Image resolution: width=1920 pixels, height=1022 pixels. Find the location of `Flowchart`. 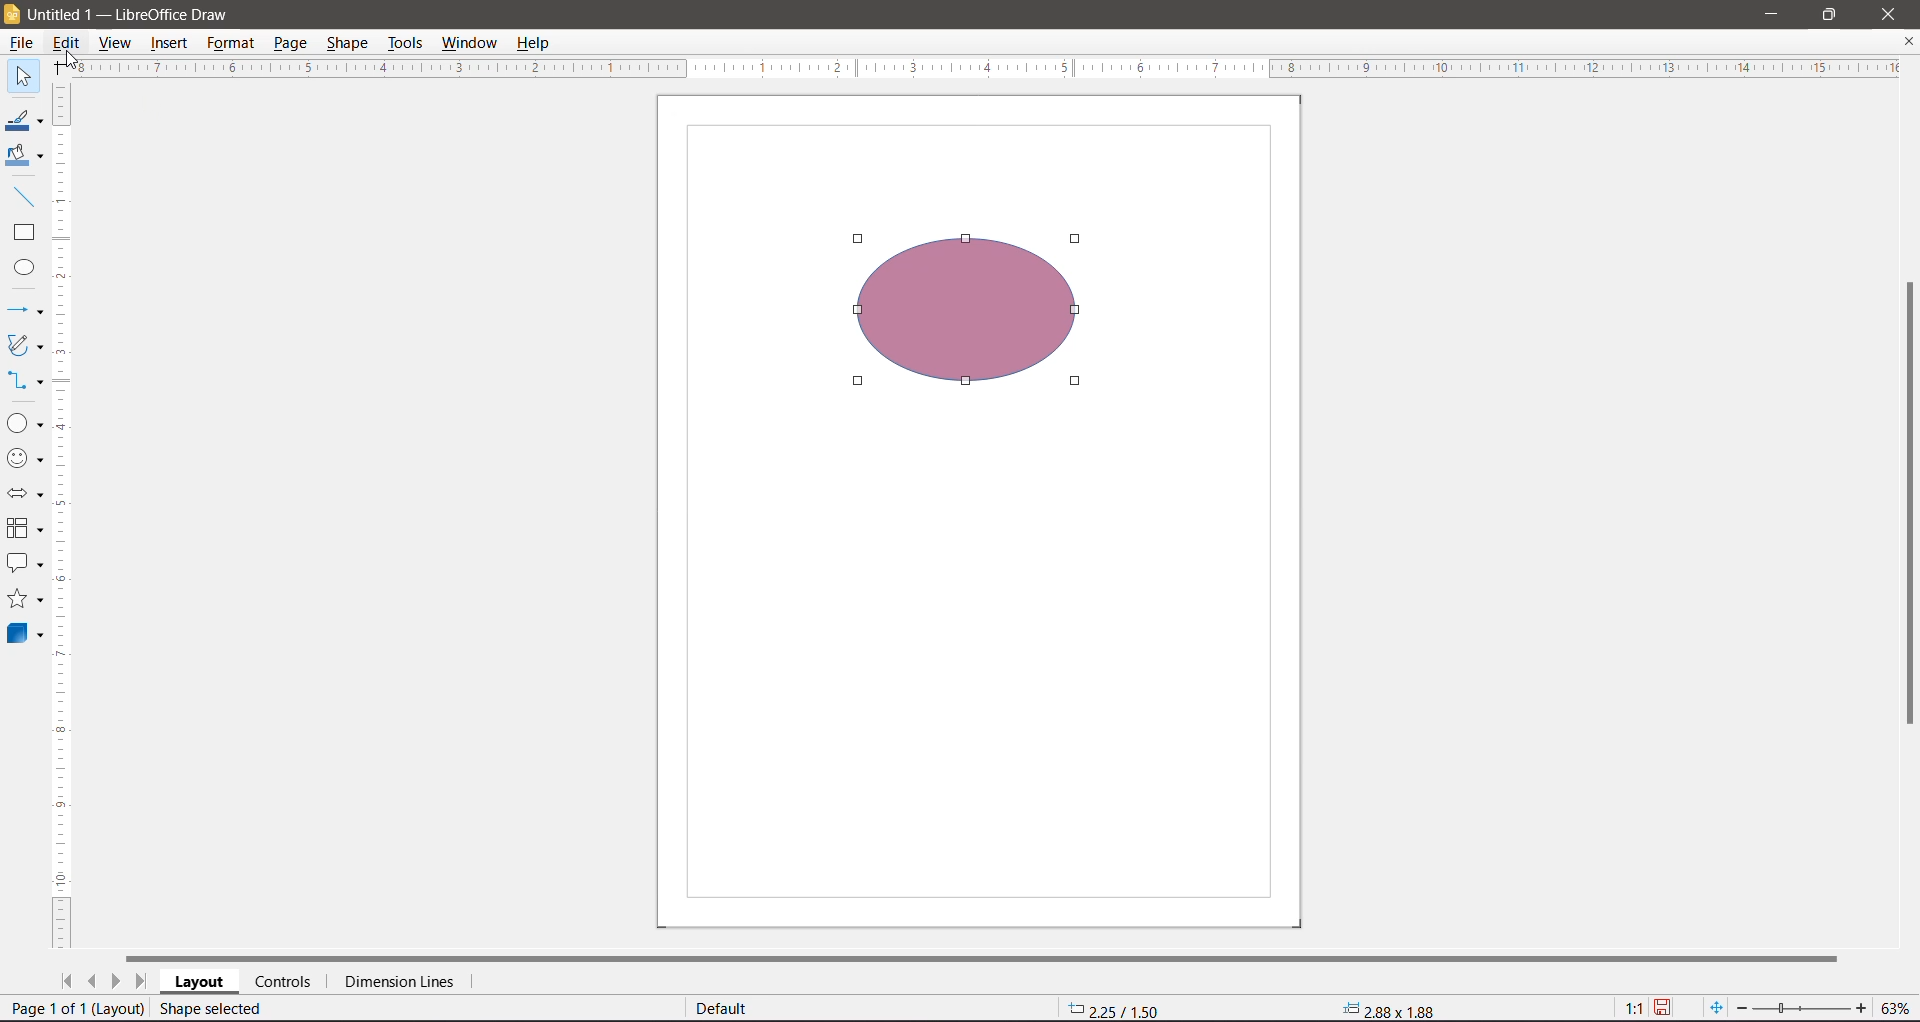

Flowchart is located at coordinates (26, 528).